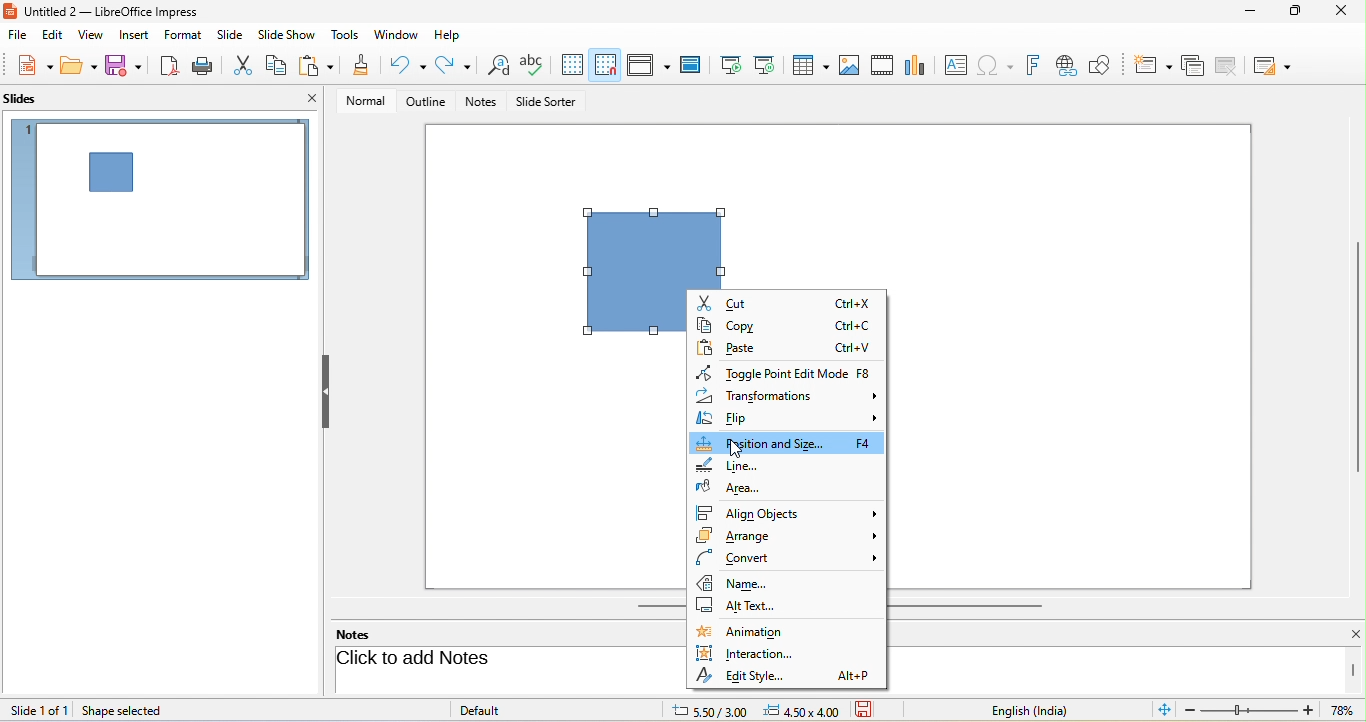 This screenshot has height=722, width=1366. I want to click on toggle point edit mode, so click(789, 373).